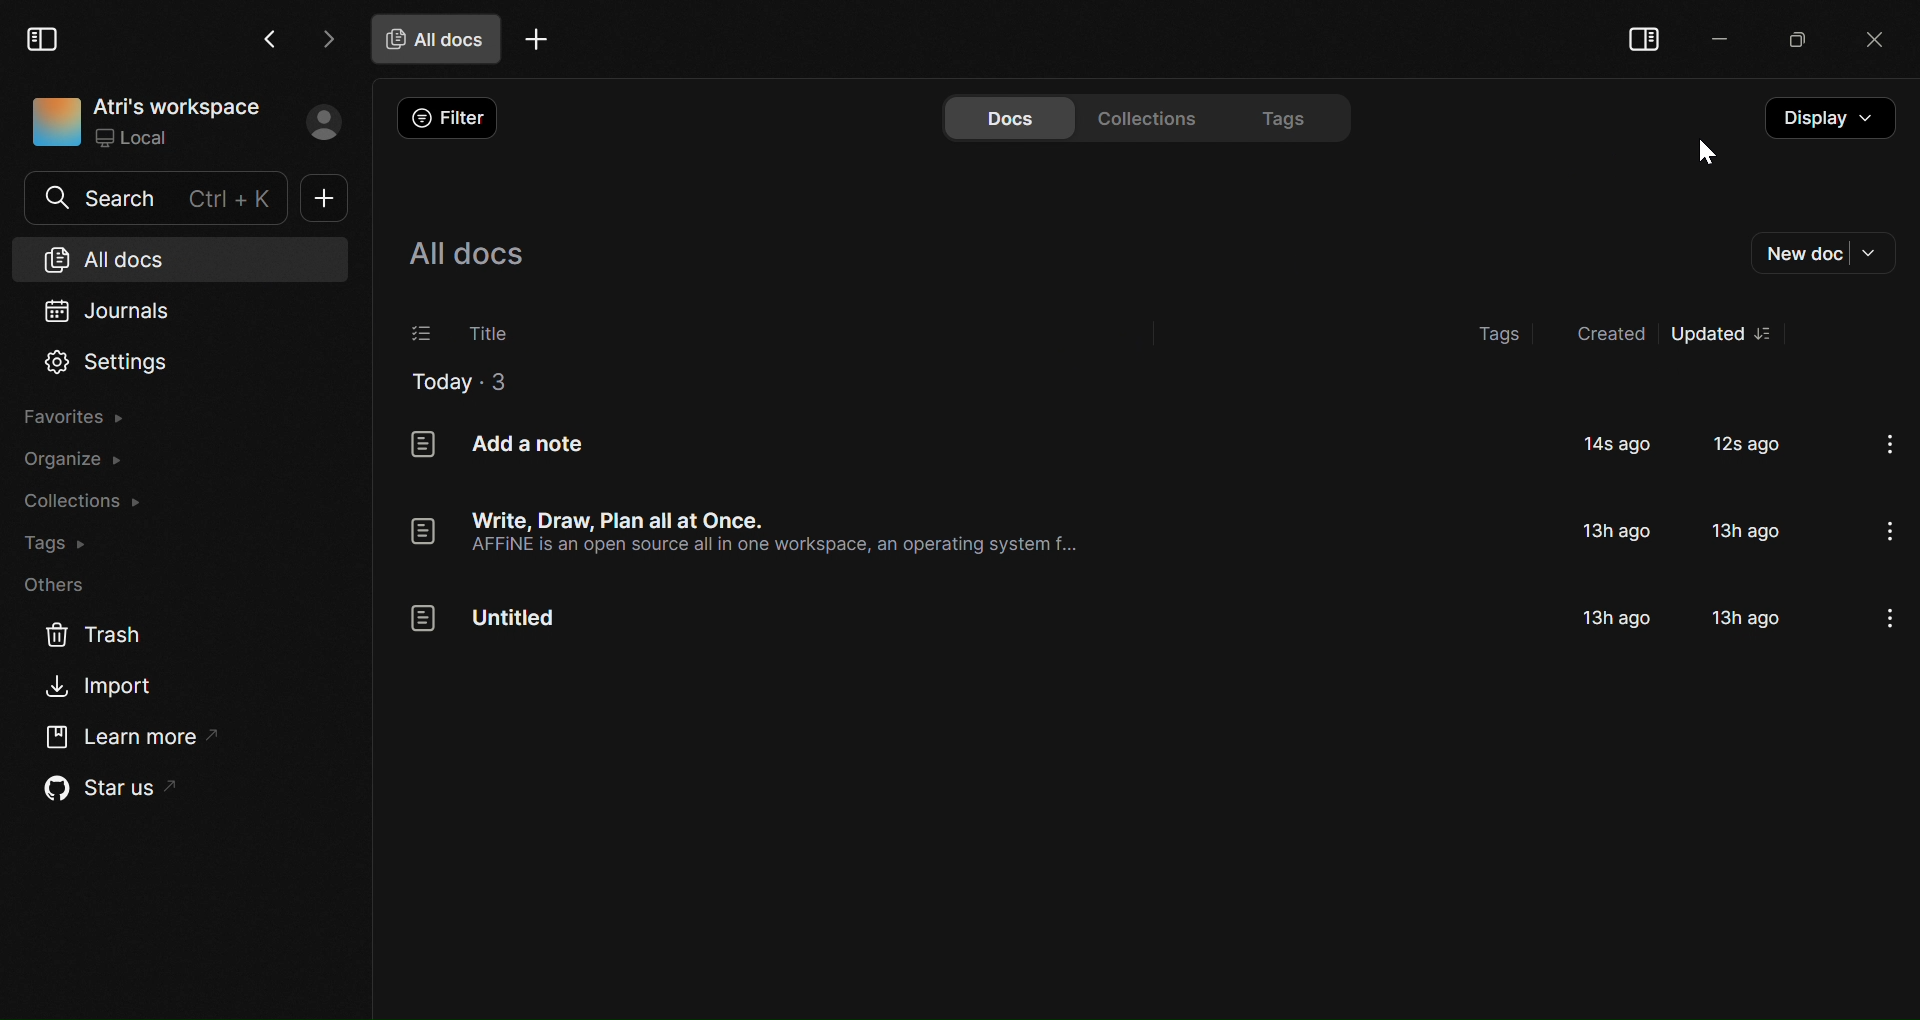  I want to click on Organize, so click(82, 460).